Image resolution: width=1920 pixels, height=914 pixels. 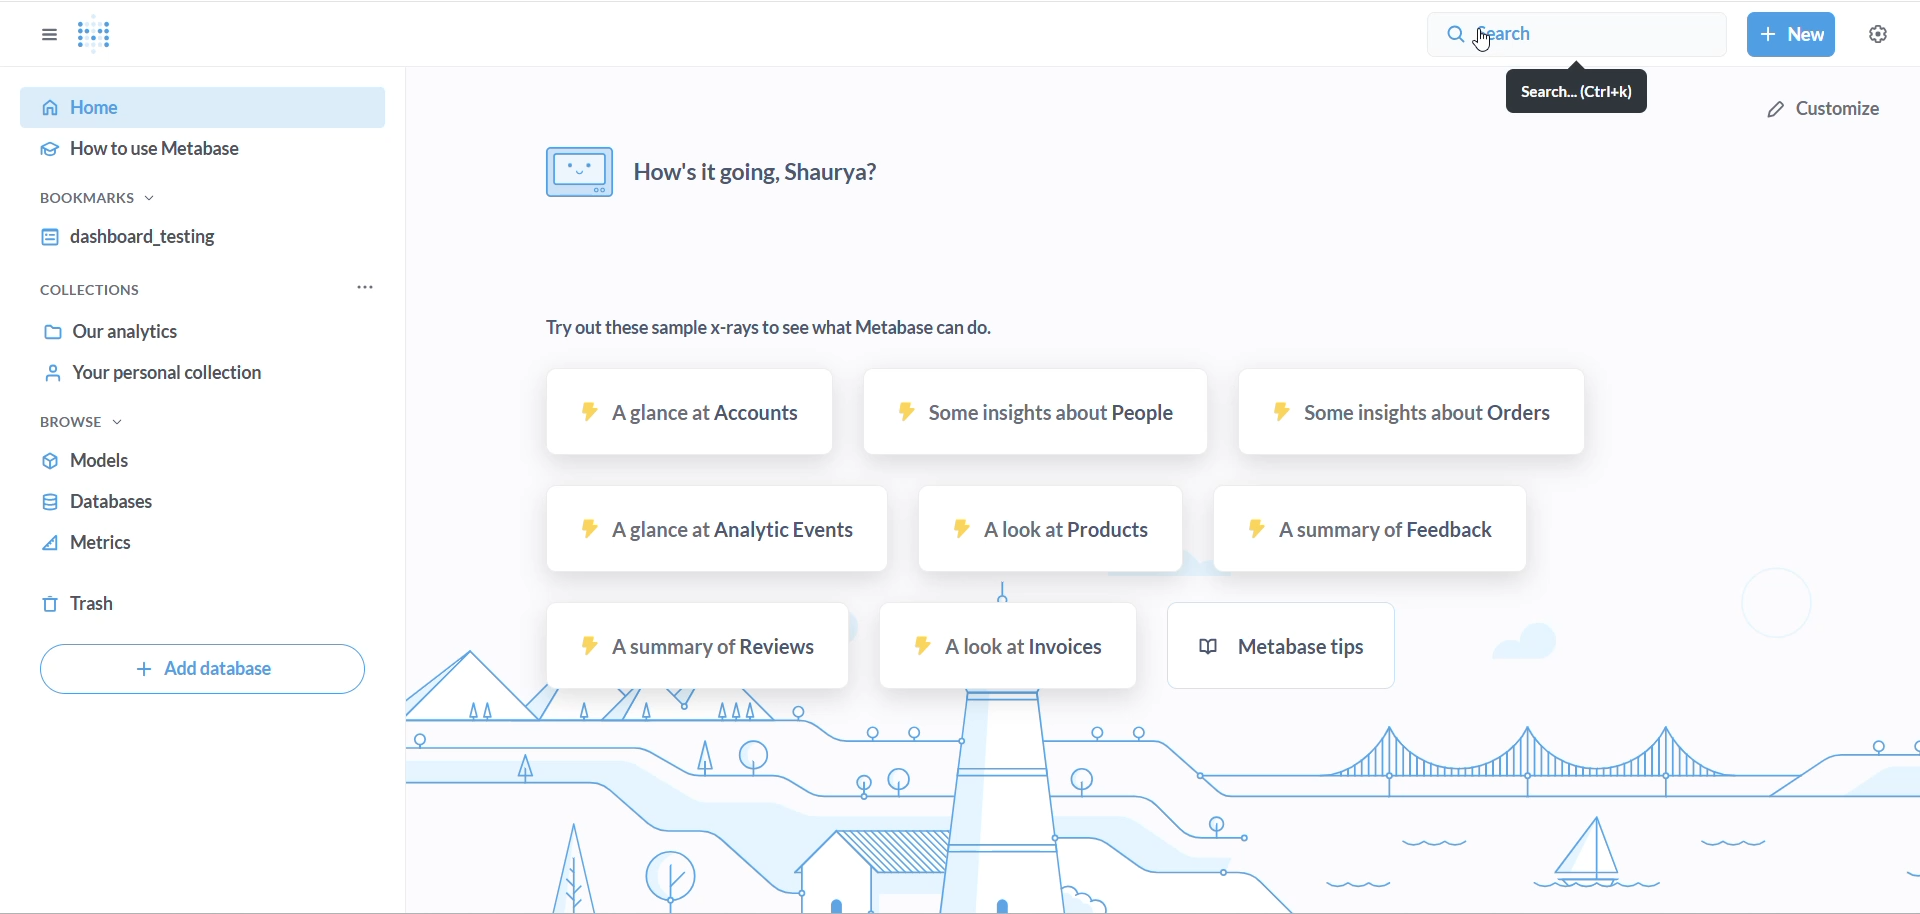 What do you see at coordinates (363, 289) in the screenshot?
I see `collection options` at bounding box center [363, 289].